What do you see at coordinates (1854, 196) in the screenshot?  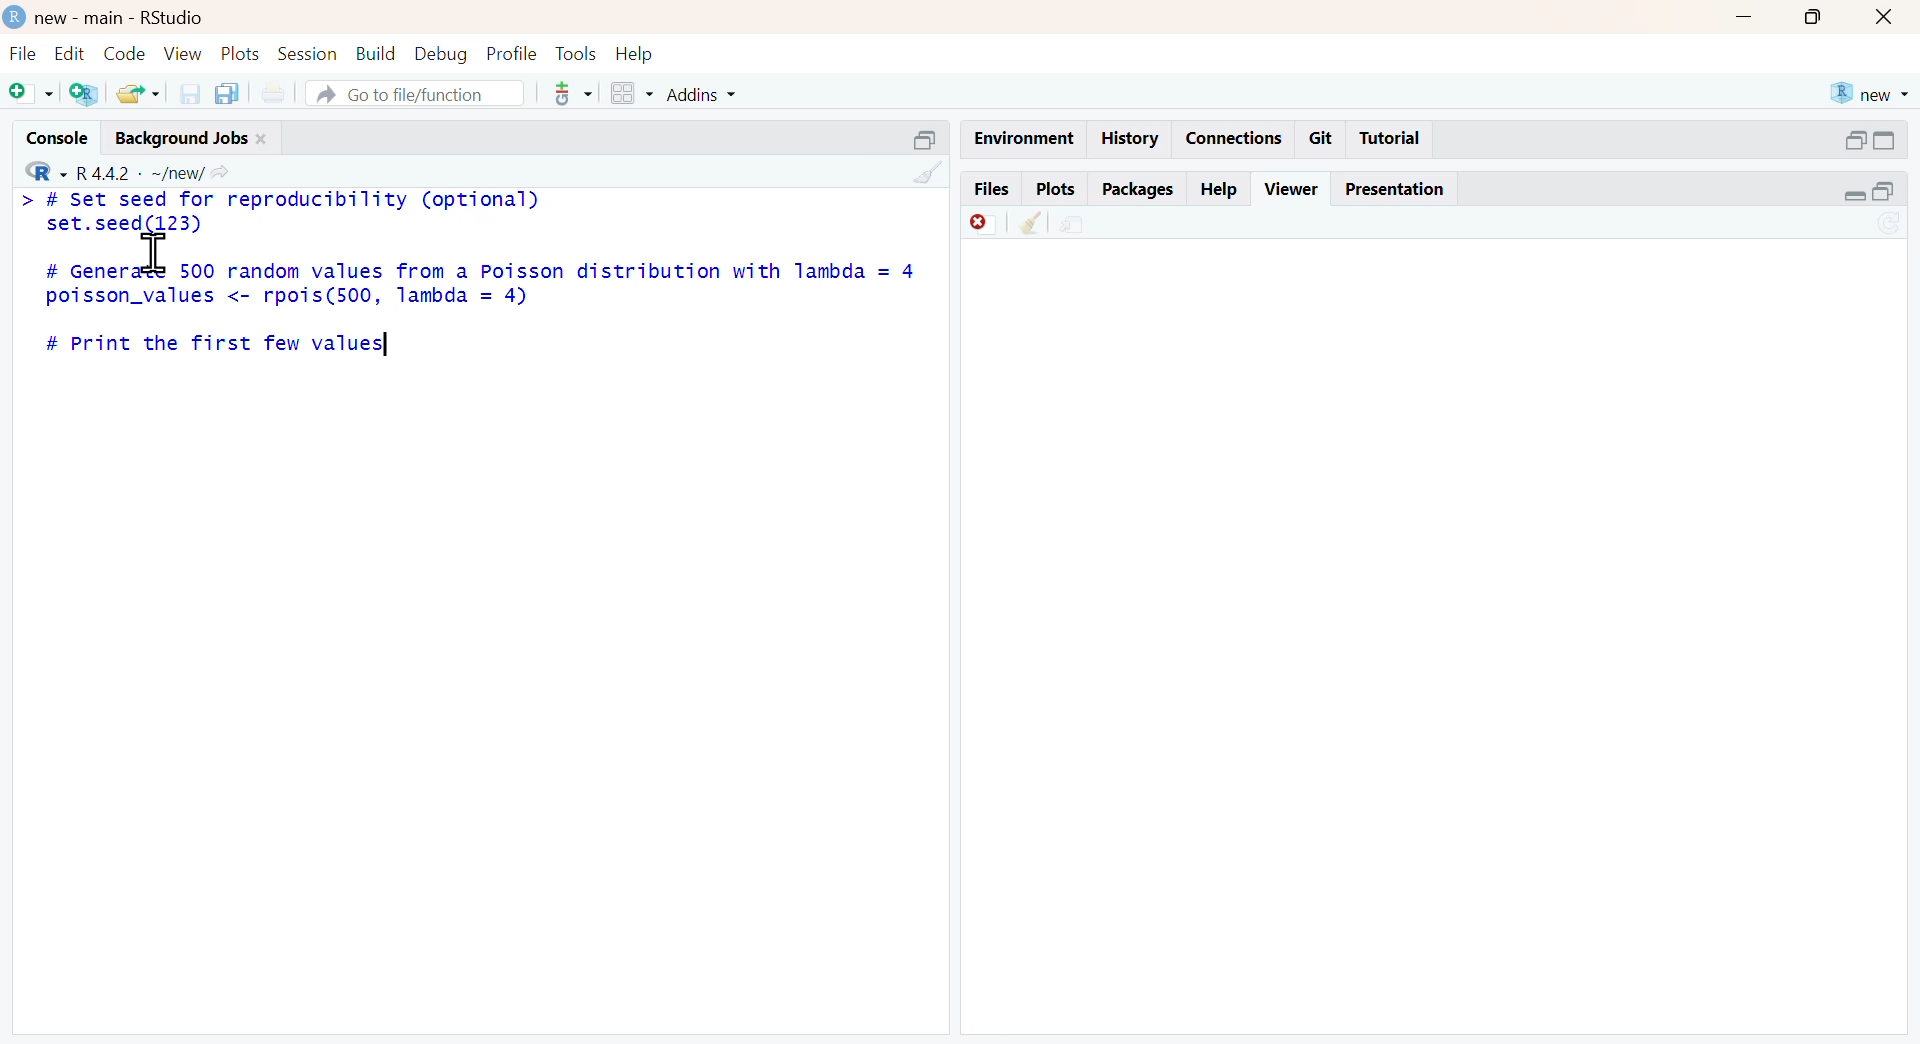 I see `expand/collapse` at bounding box center [1854, 196].